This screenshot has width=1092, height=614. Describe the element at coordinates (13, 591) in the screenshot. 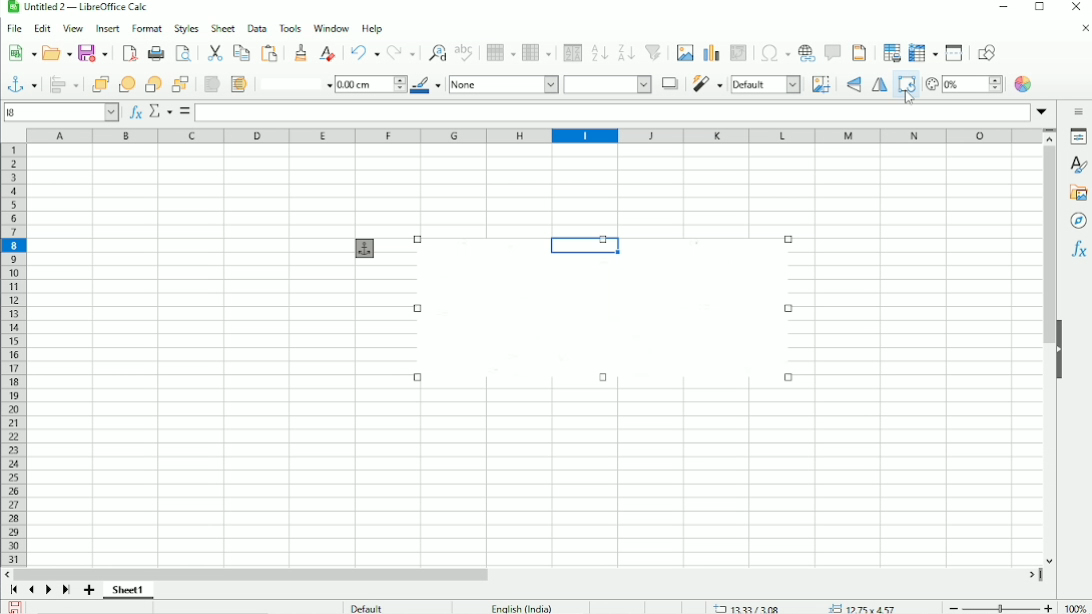

I see `Scroll to first sheet` at that location.